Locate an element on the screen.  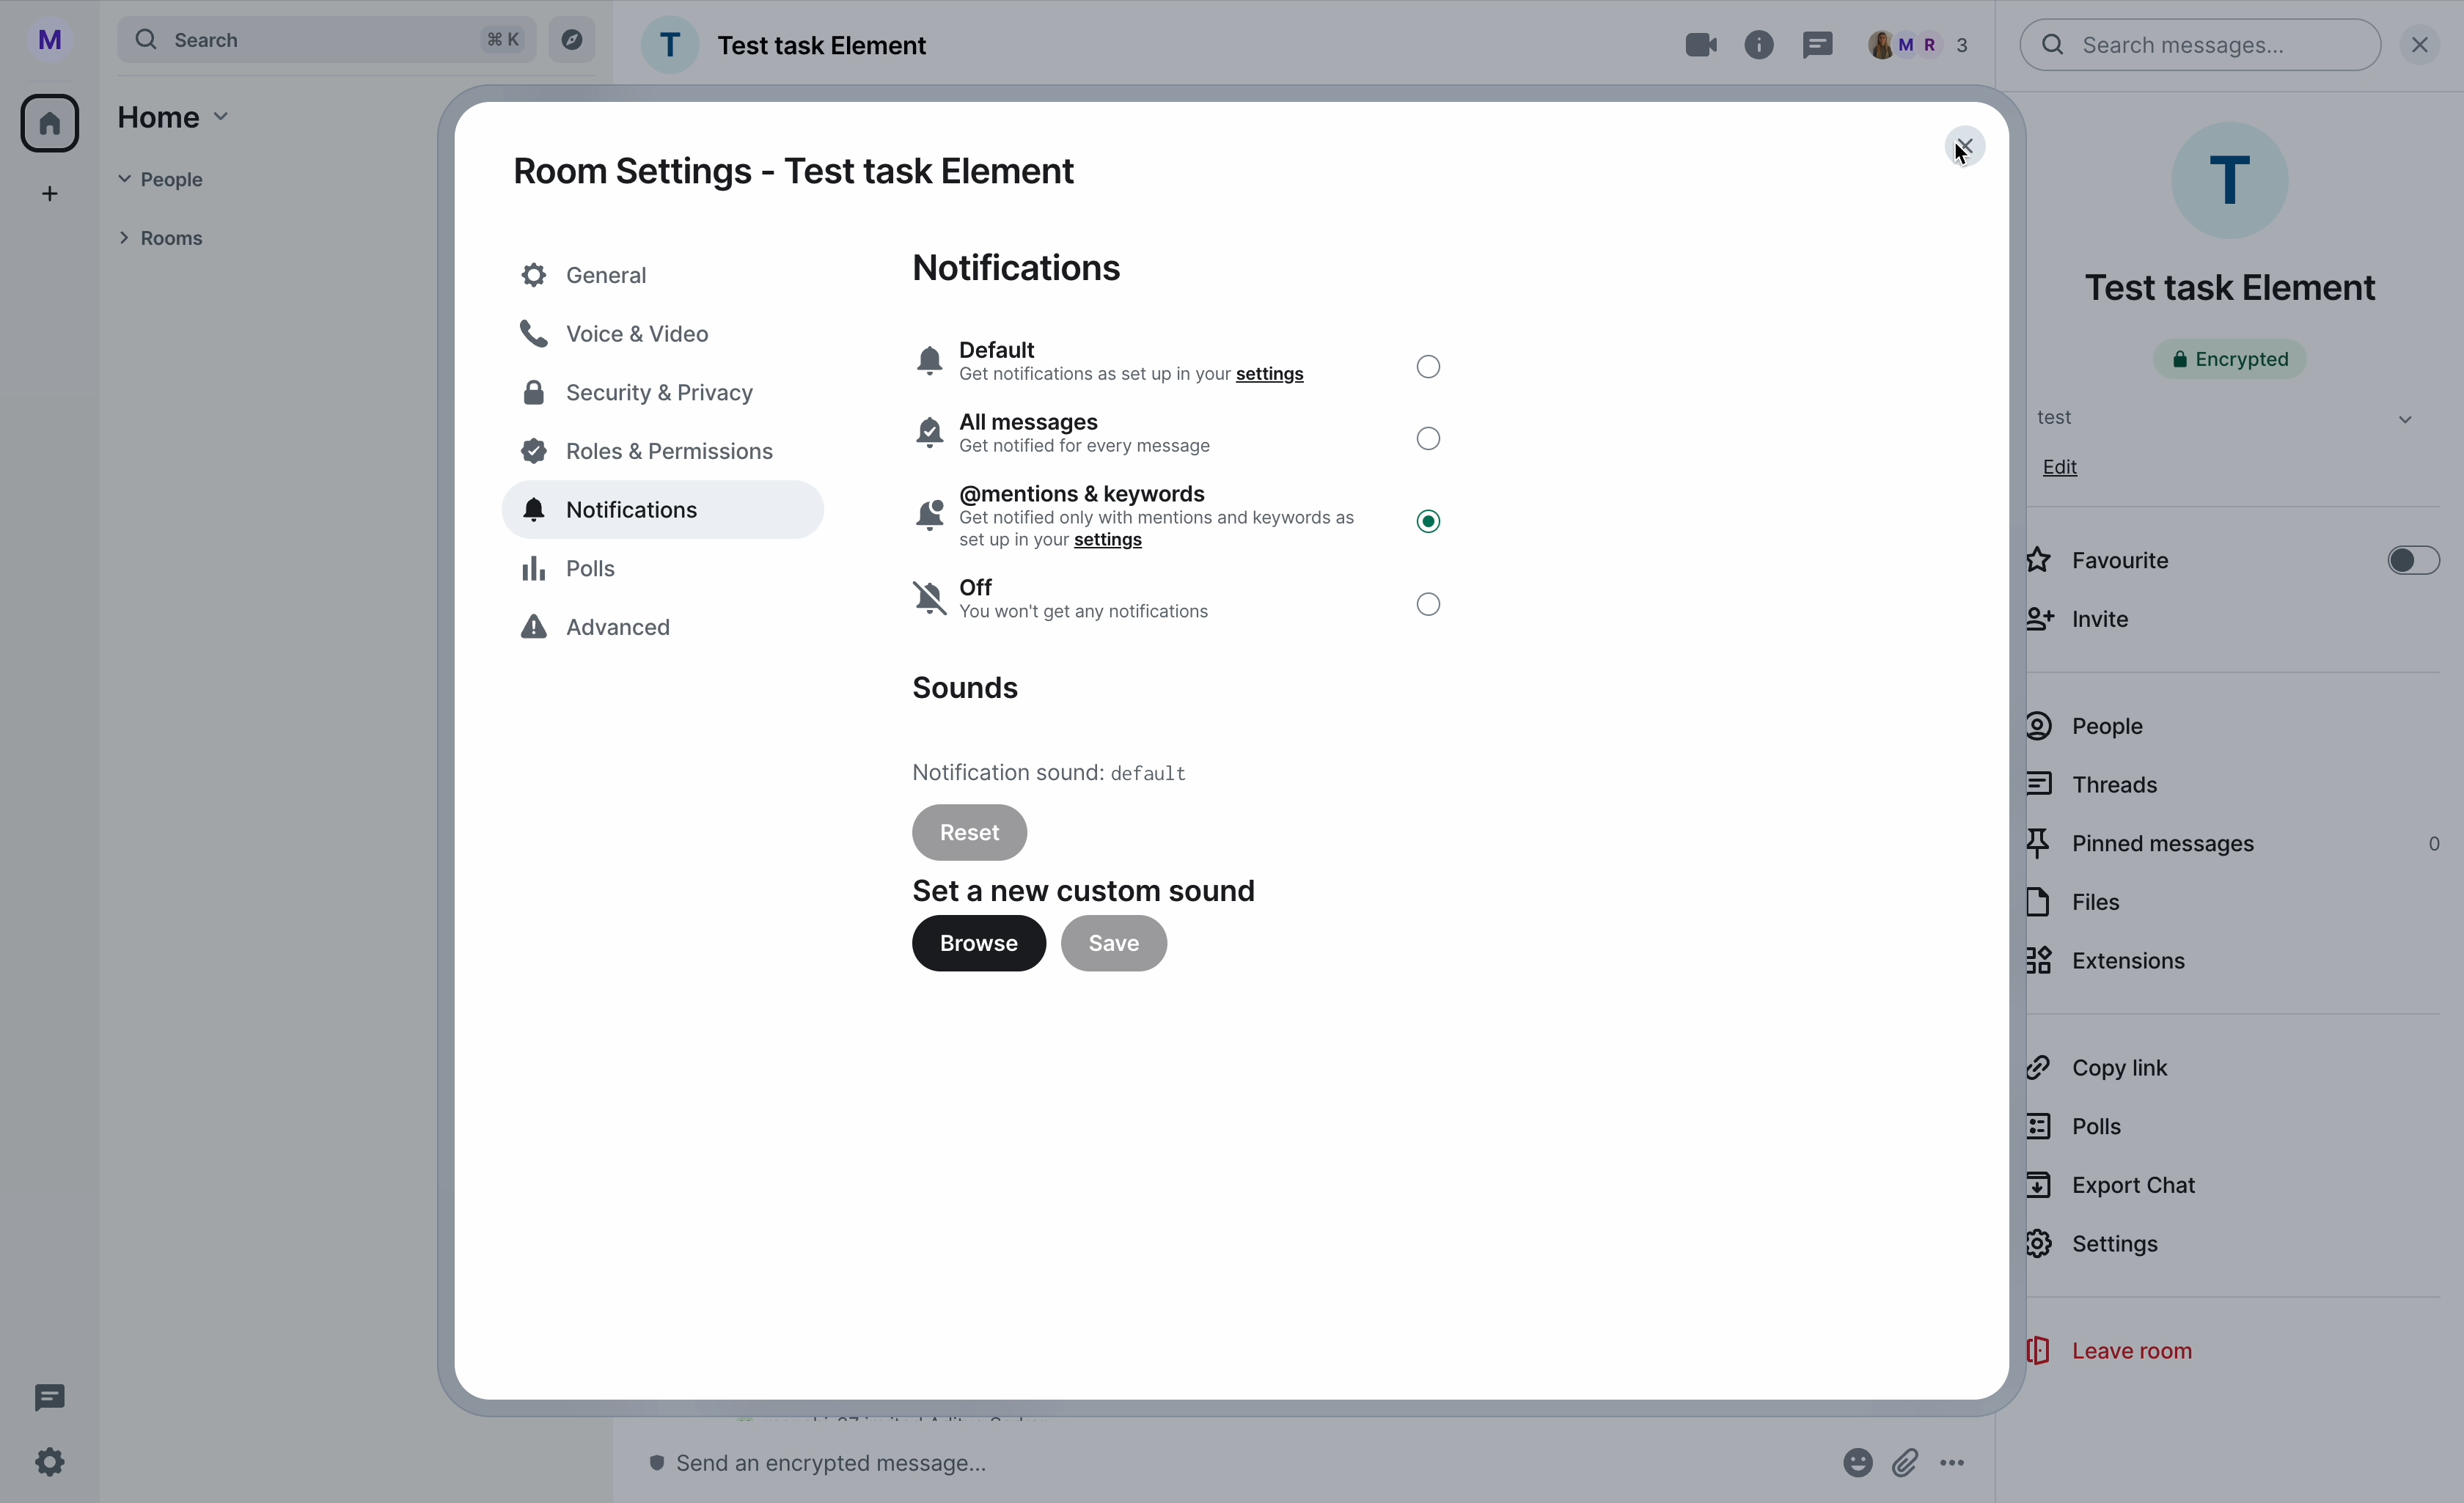
sound is located at coordinates (965, 688).